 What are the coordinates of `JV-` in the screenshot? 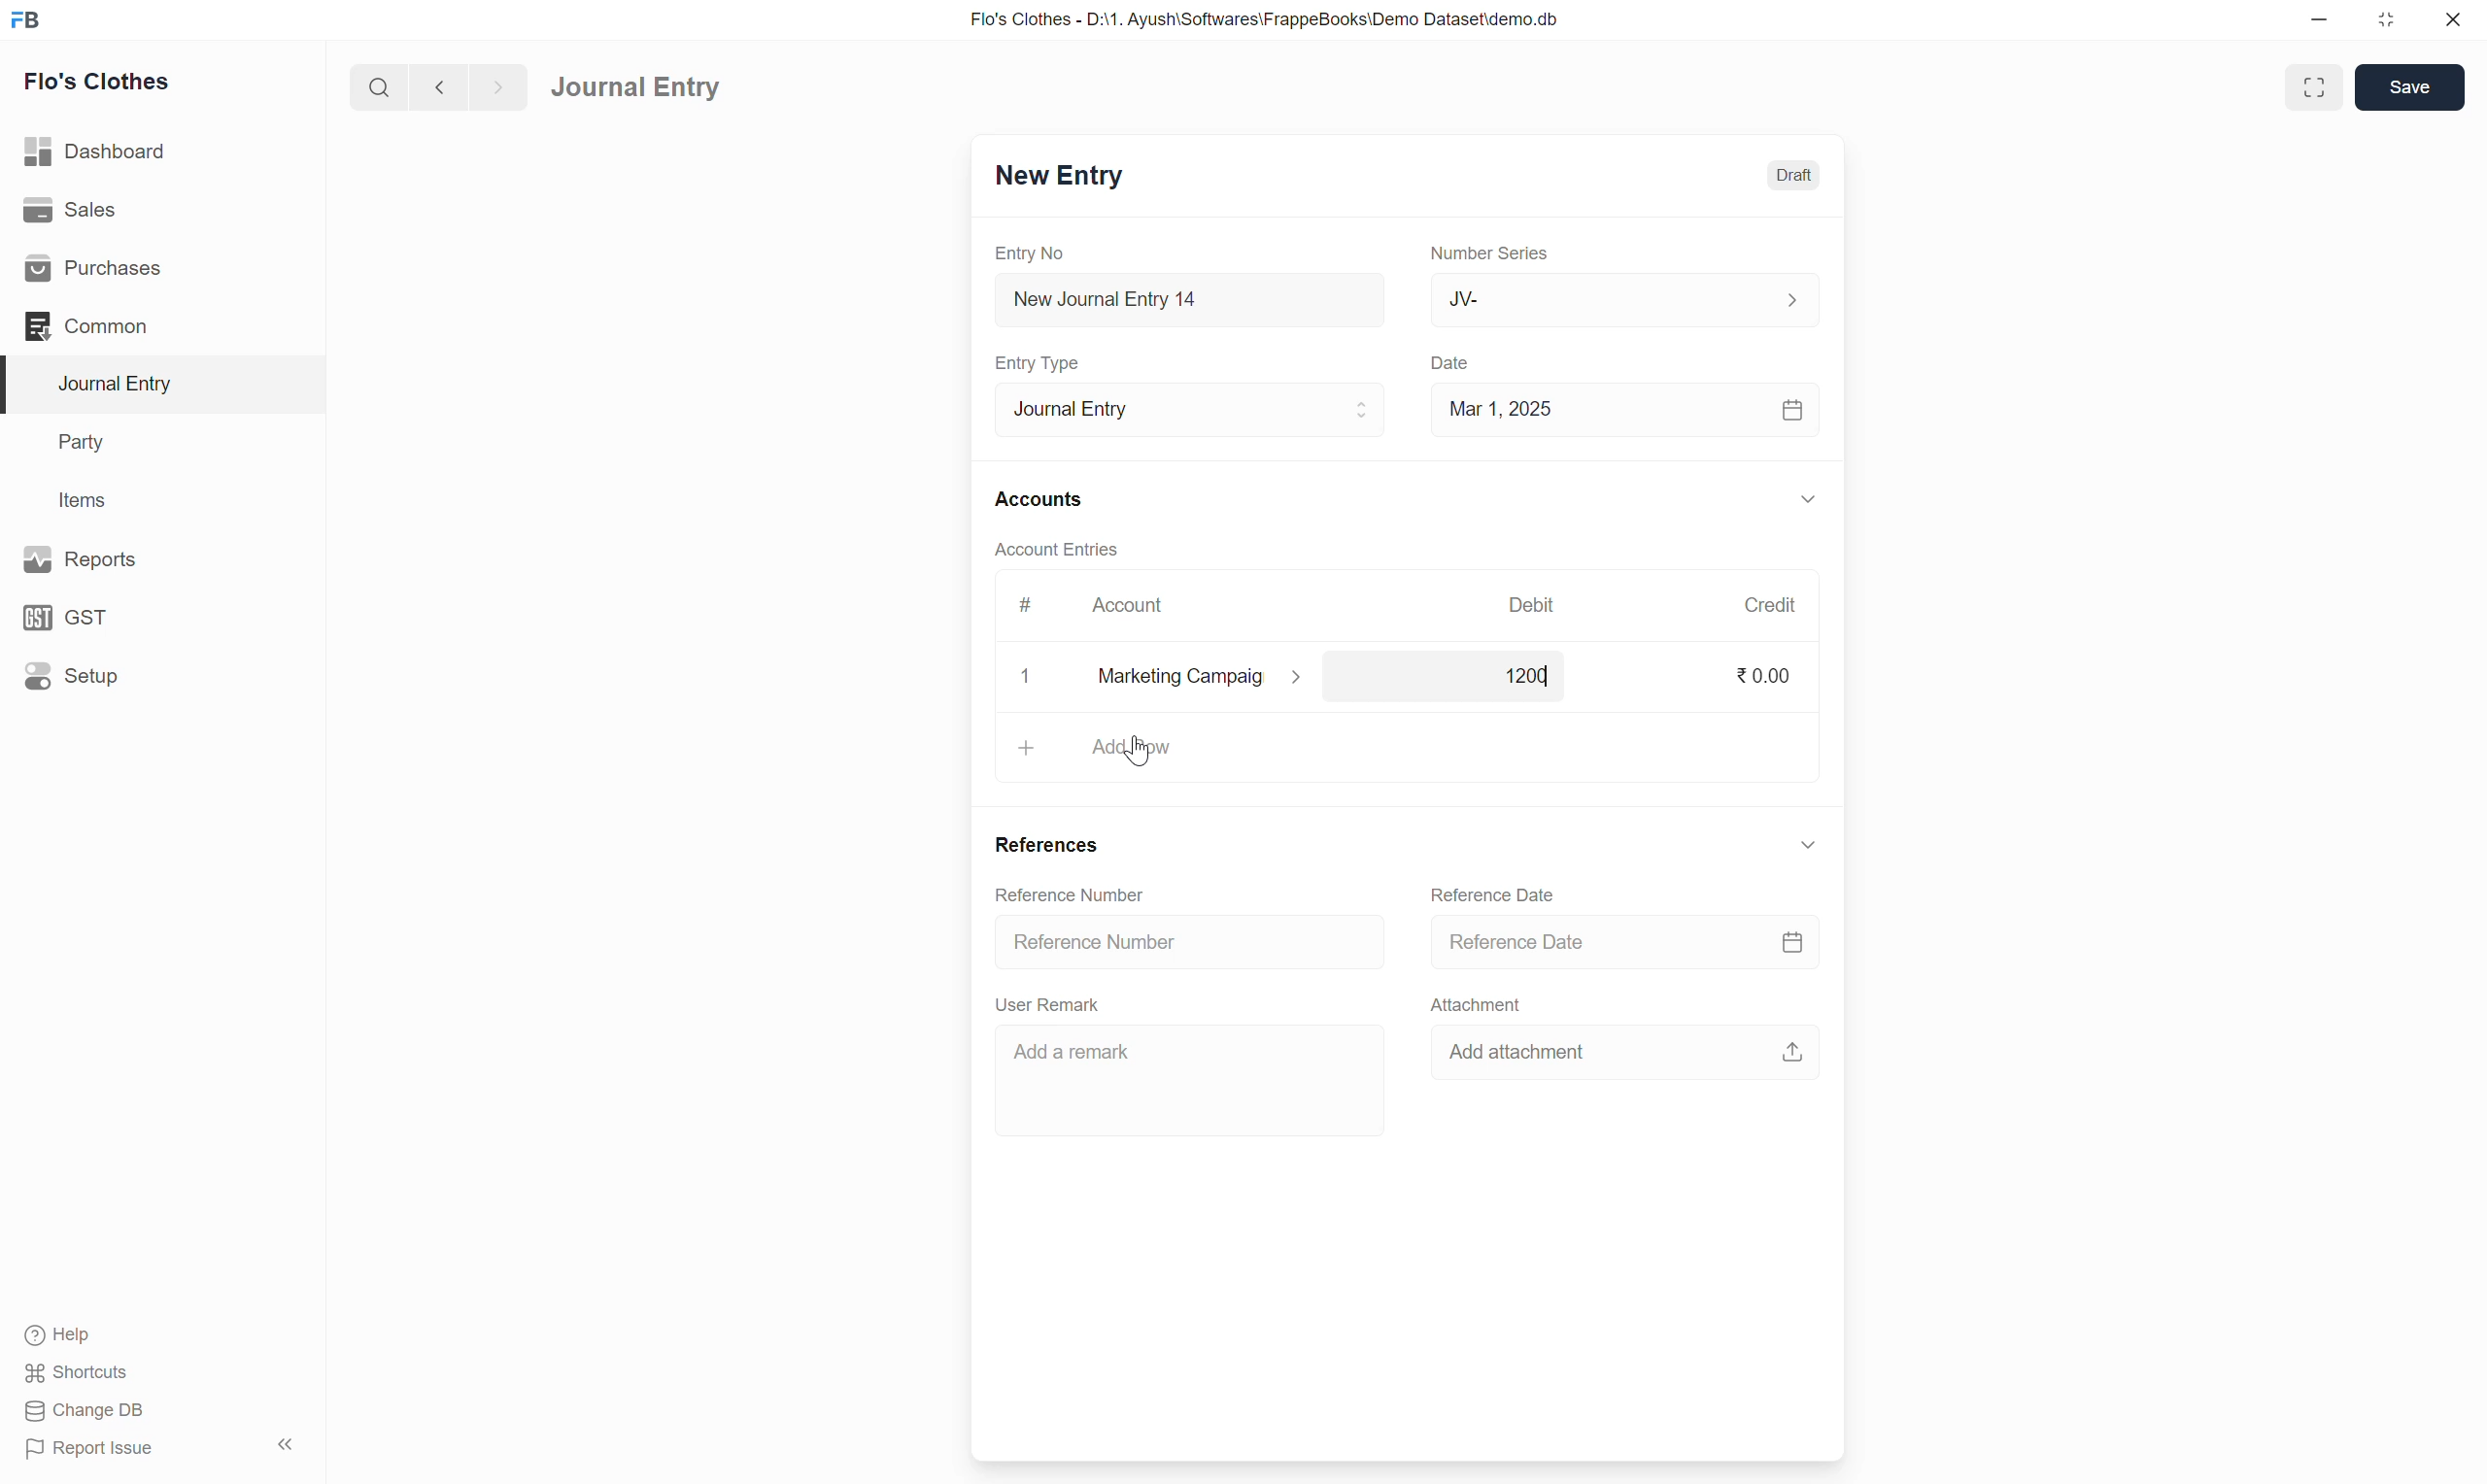 It's located at (1626, 299).